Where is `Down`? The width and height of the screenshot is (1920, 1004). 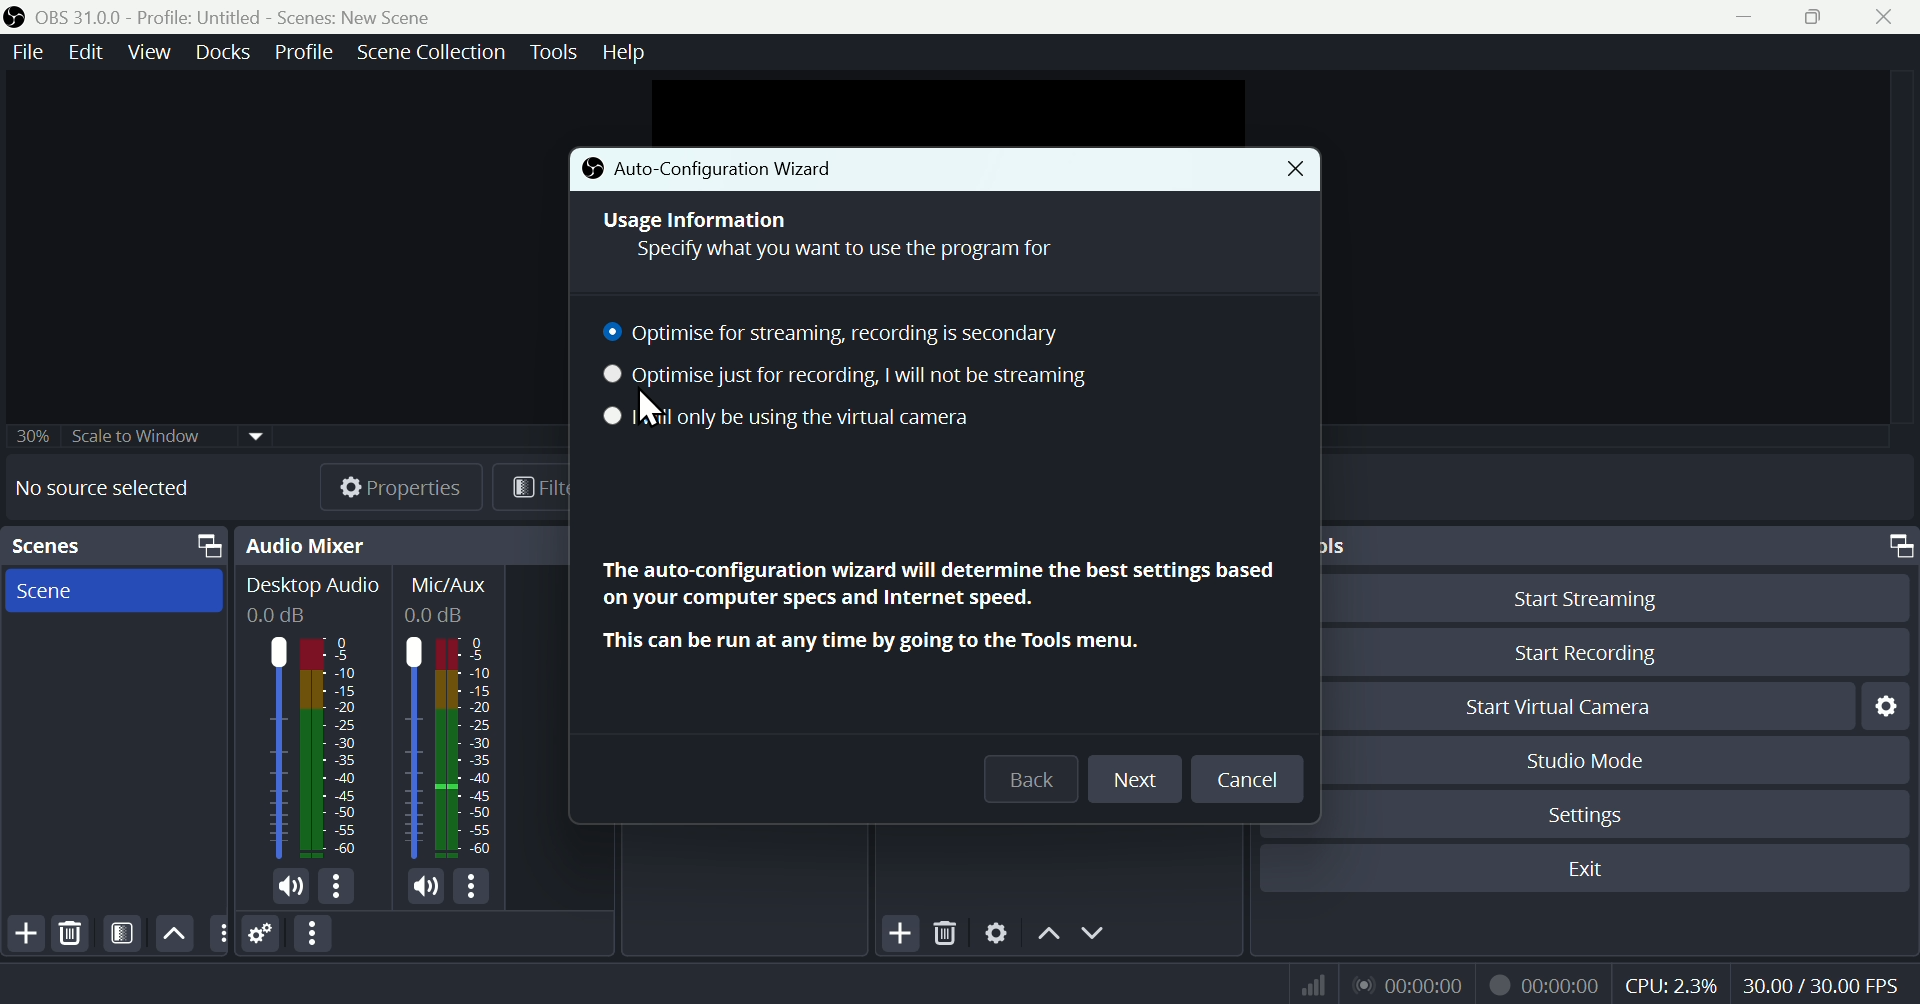
Down is located at coordinates (1097, 932).